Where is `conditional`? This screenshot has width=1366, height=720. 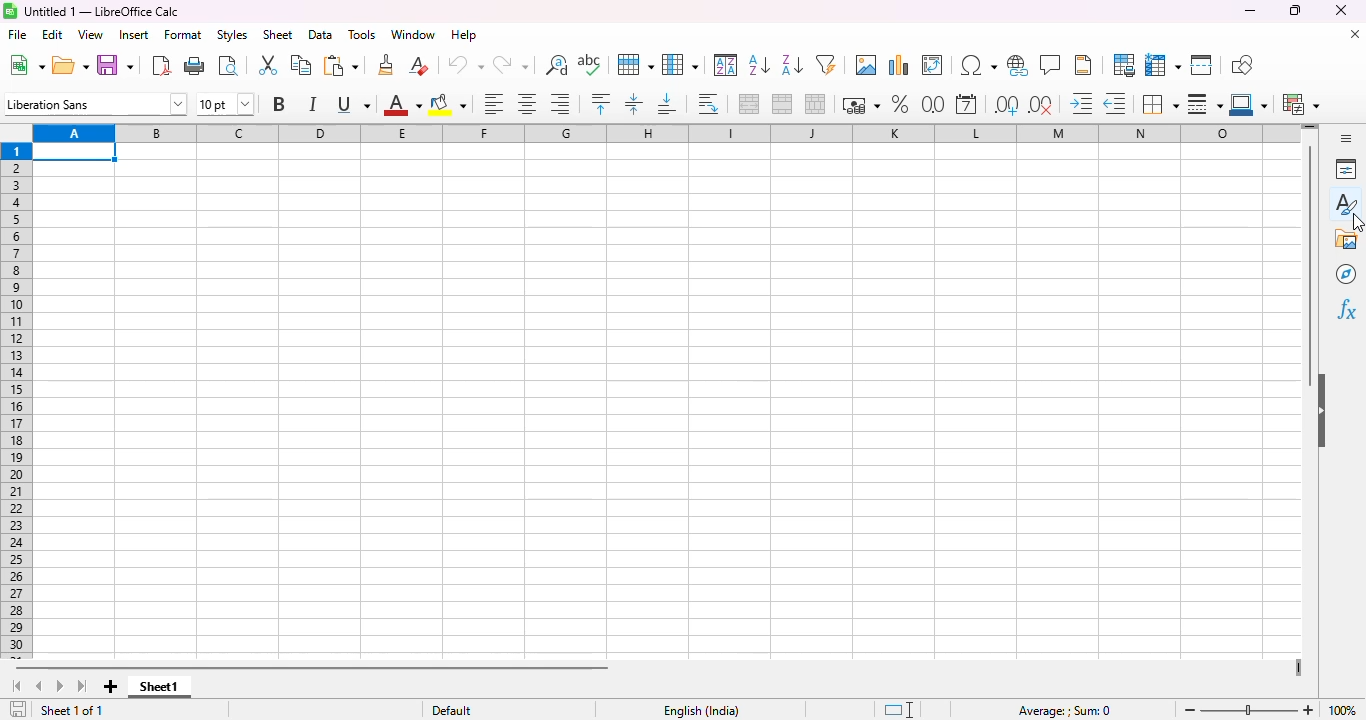 conditional is located at coordinates (1302, 104).